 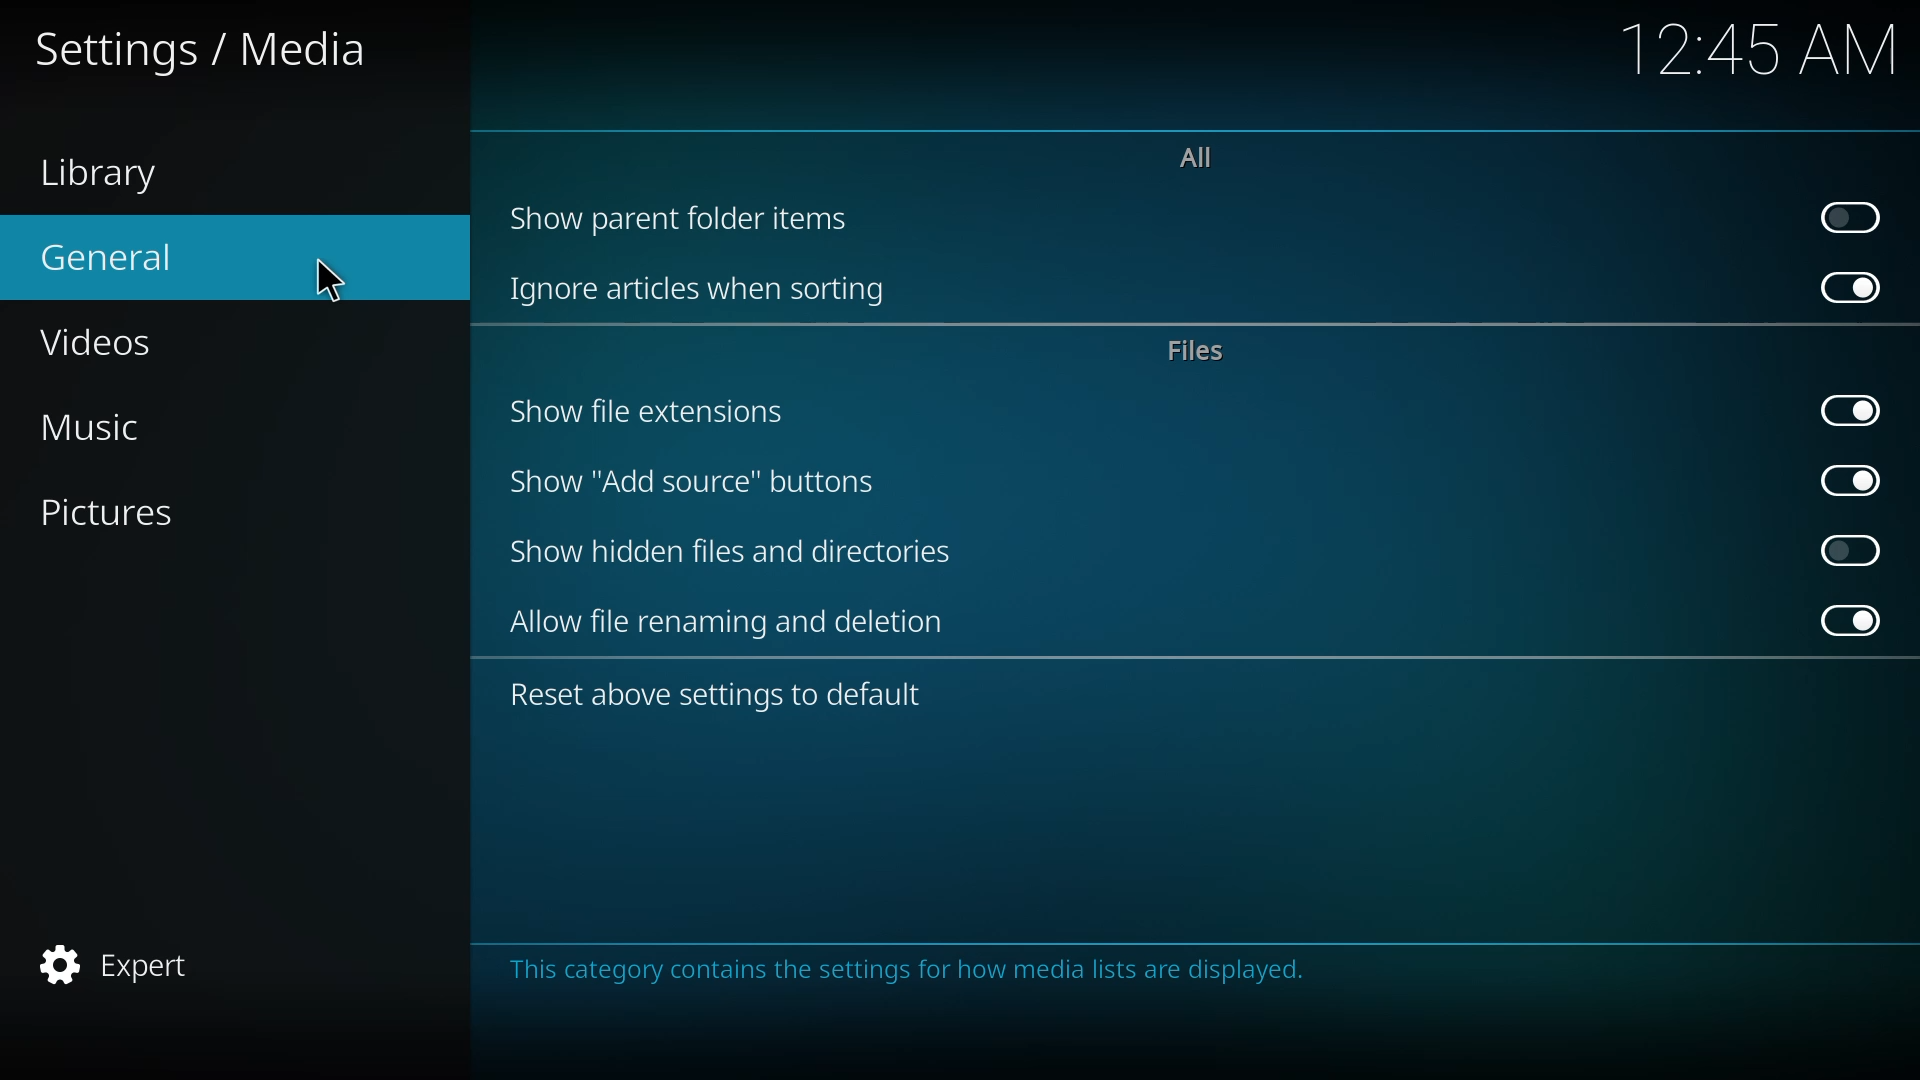 What do you see at coordinates (118, 255) in the screenshot?
I see `general` at bounding box center [118, 255].